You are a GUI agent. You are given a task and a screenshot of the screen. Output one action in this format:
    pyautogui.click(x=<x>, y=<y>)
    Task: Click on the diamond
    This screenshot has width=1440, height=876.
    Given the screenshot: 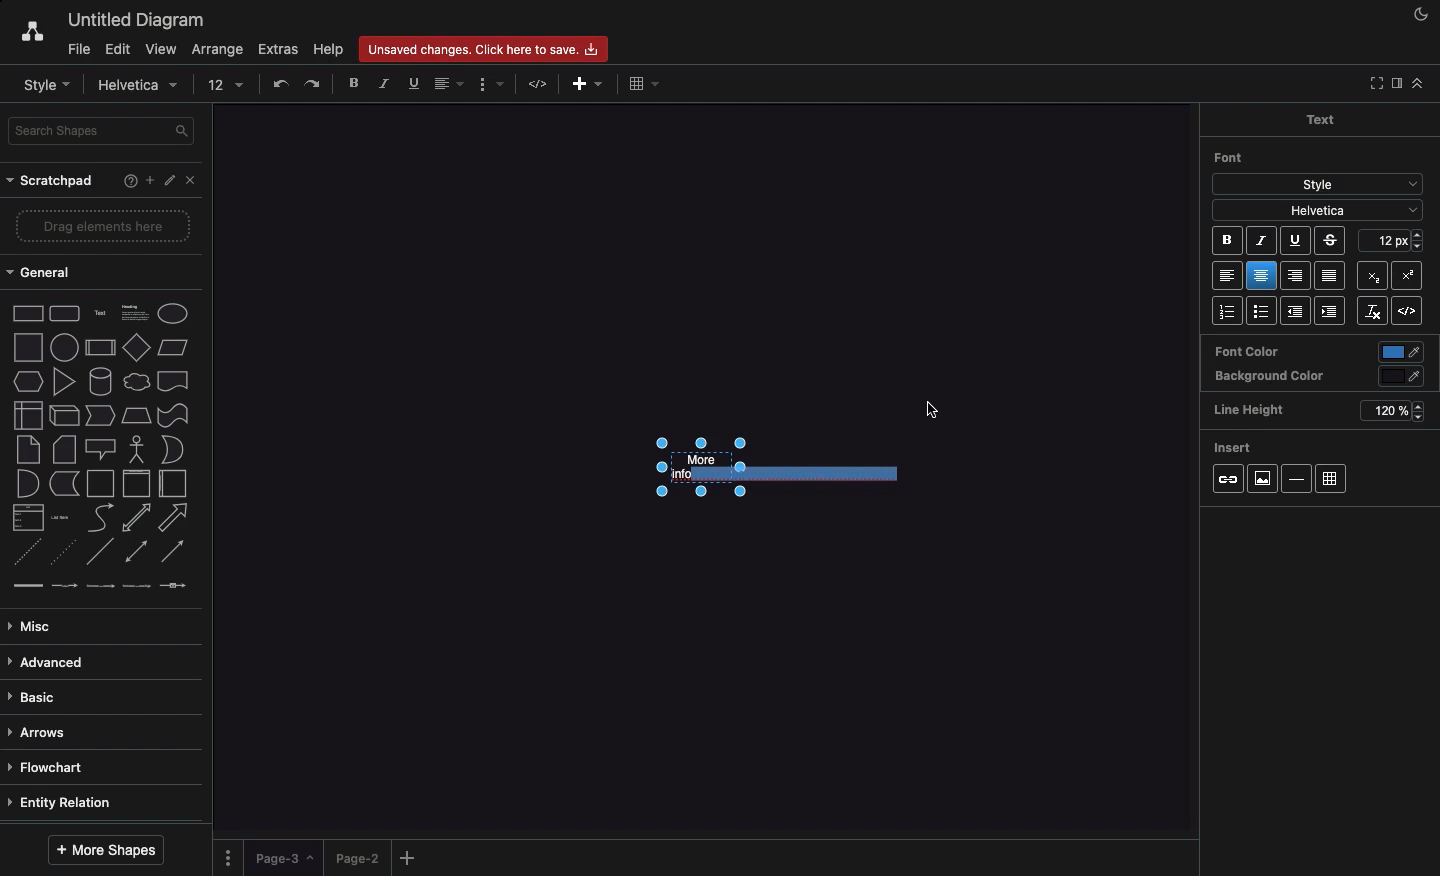 What is the action you would take?
    pyautogui.click(x=137, y=346)
    